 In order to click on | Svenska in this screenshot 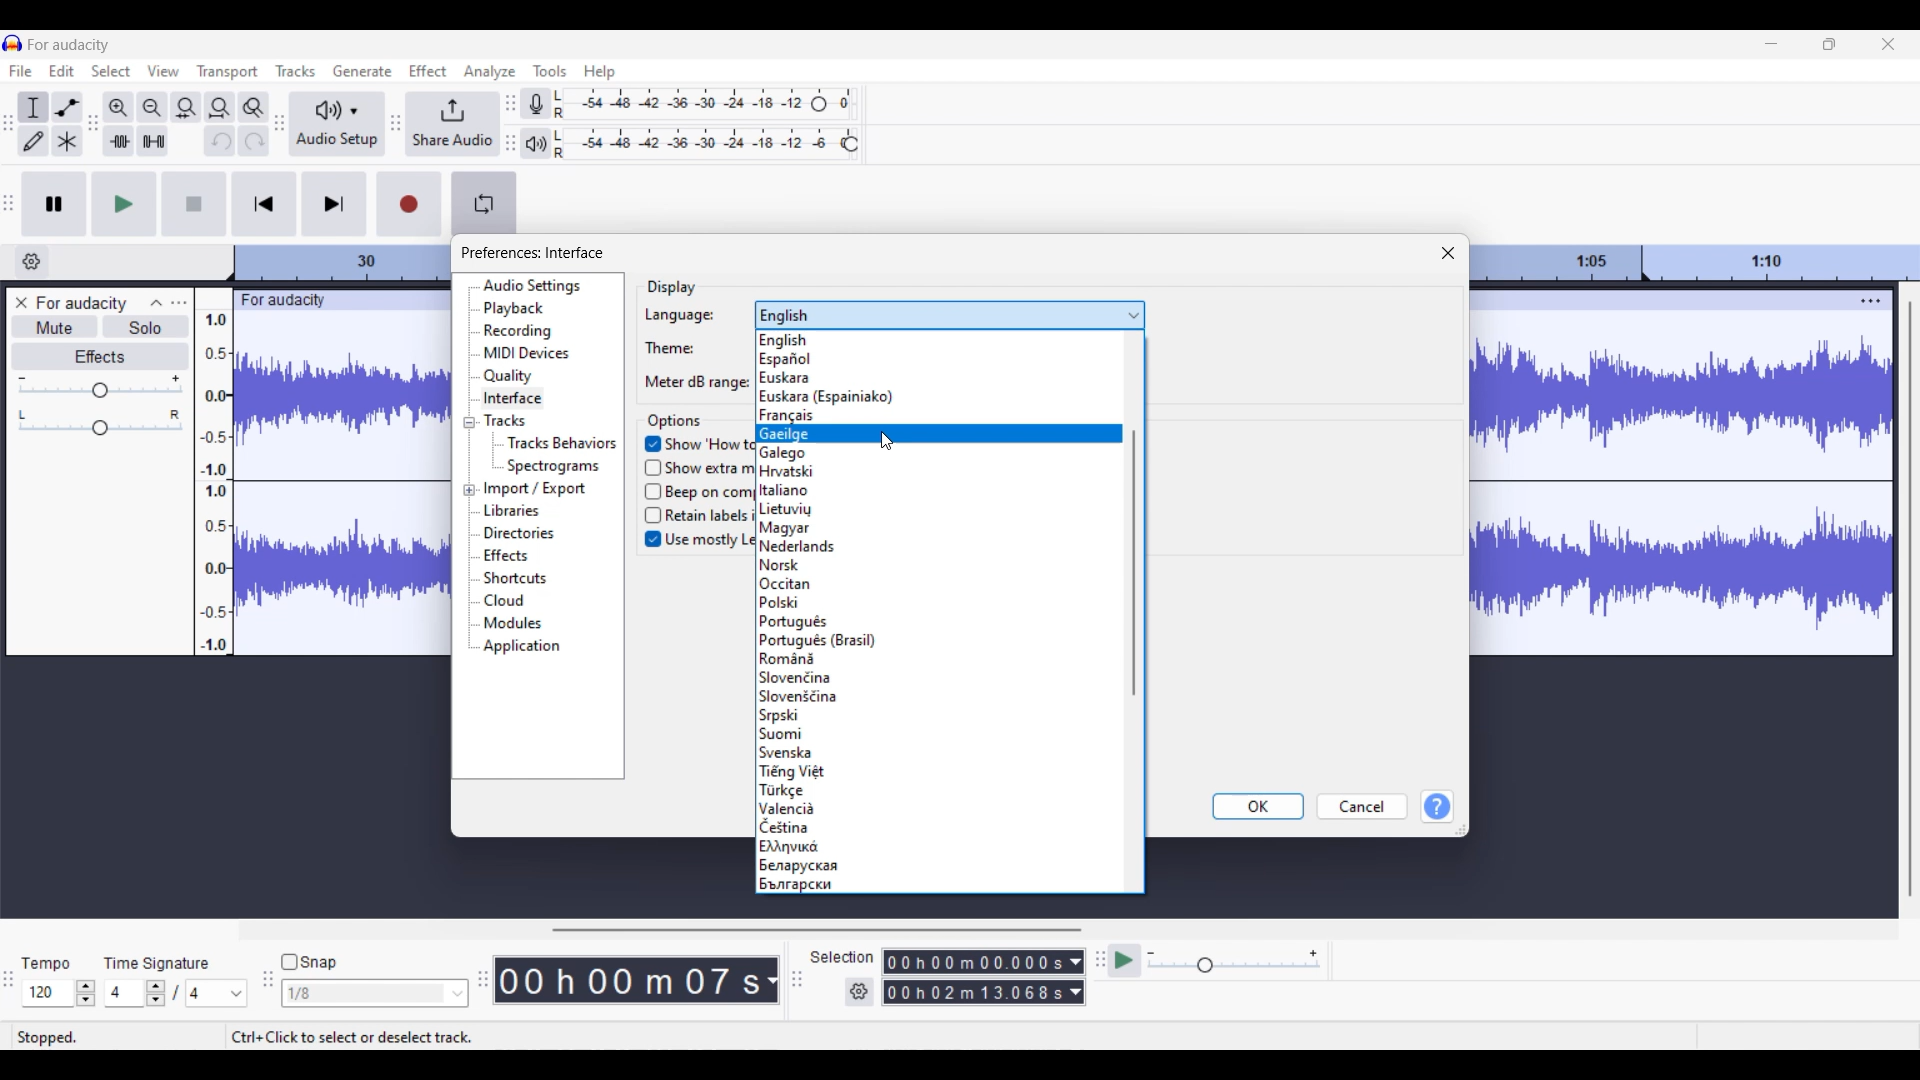, I will do `click(784, 751)`.